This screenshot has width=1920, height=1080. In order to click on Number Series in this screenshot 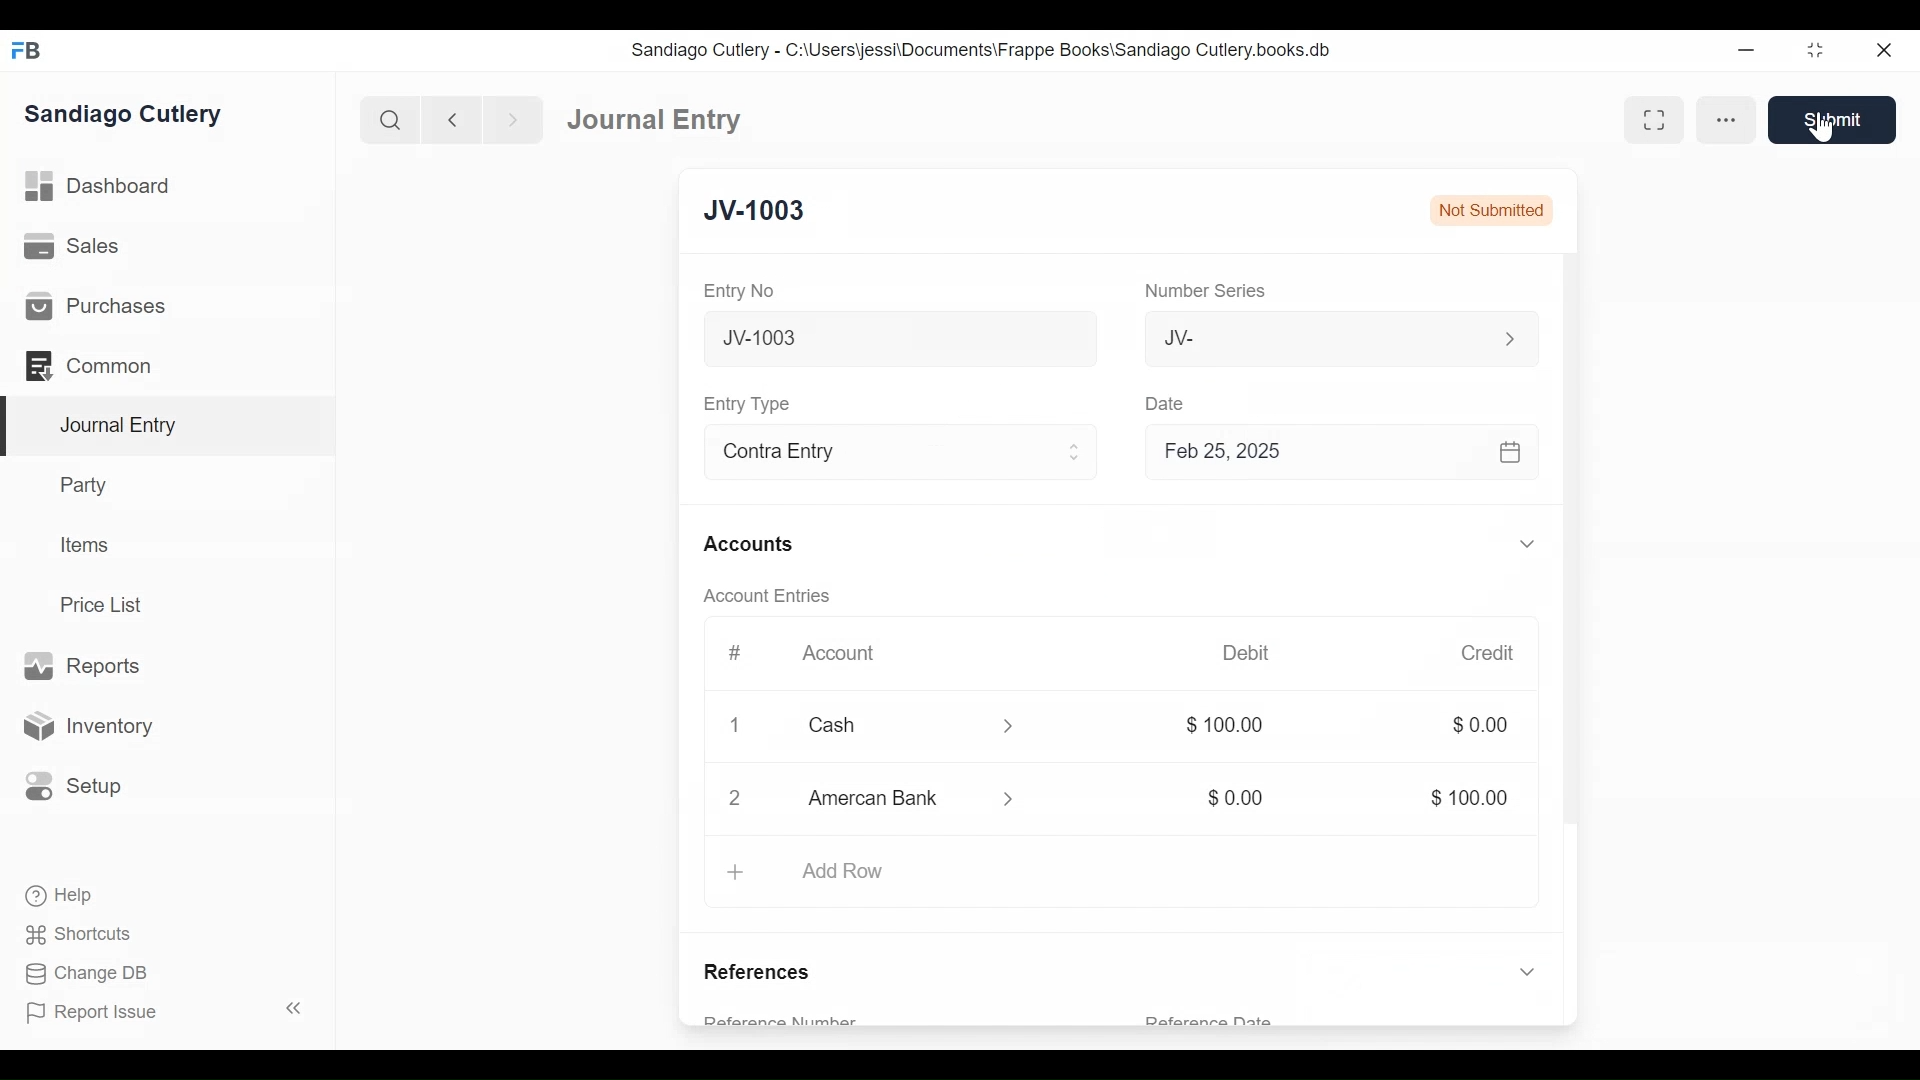, I will do `click(1209, 292)`.